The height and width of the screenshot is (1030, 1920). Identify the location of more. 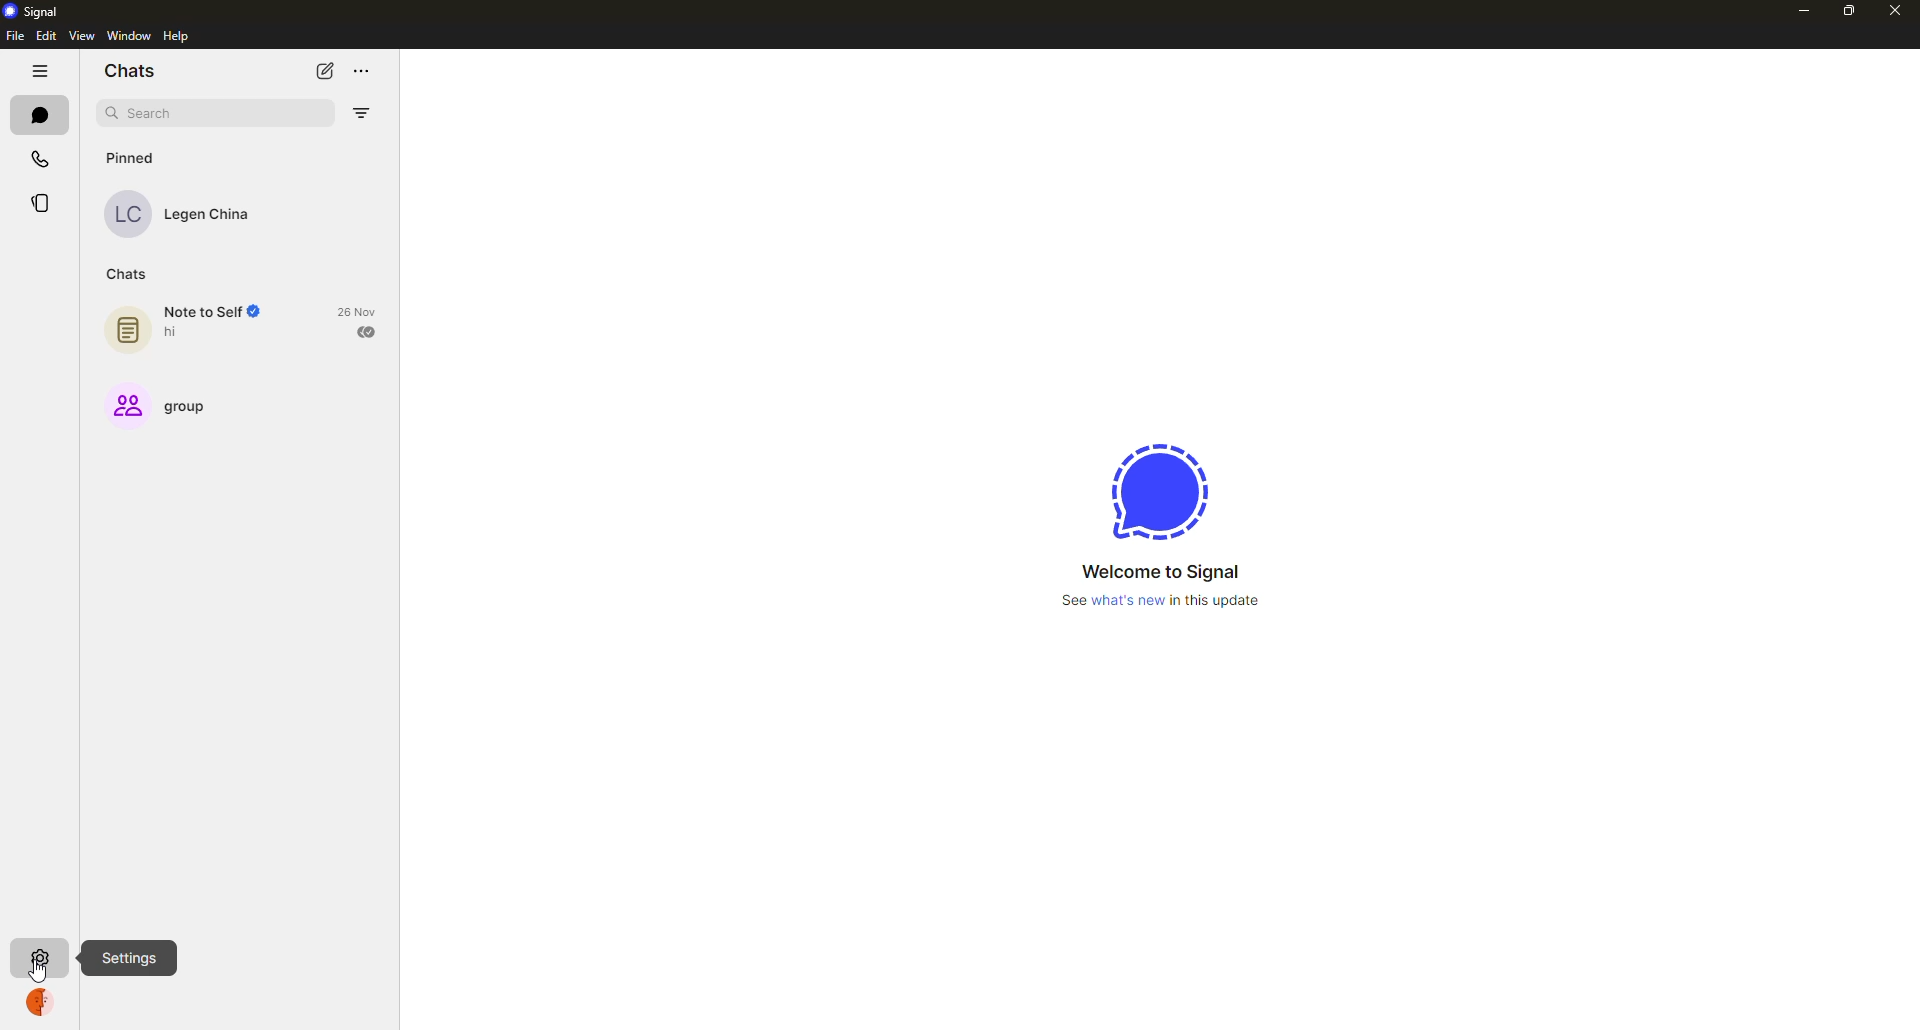
(361, 68).